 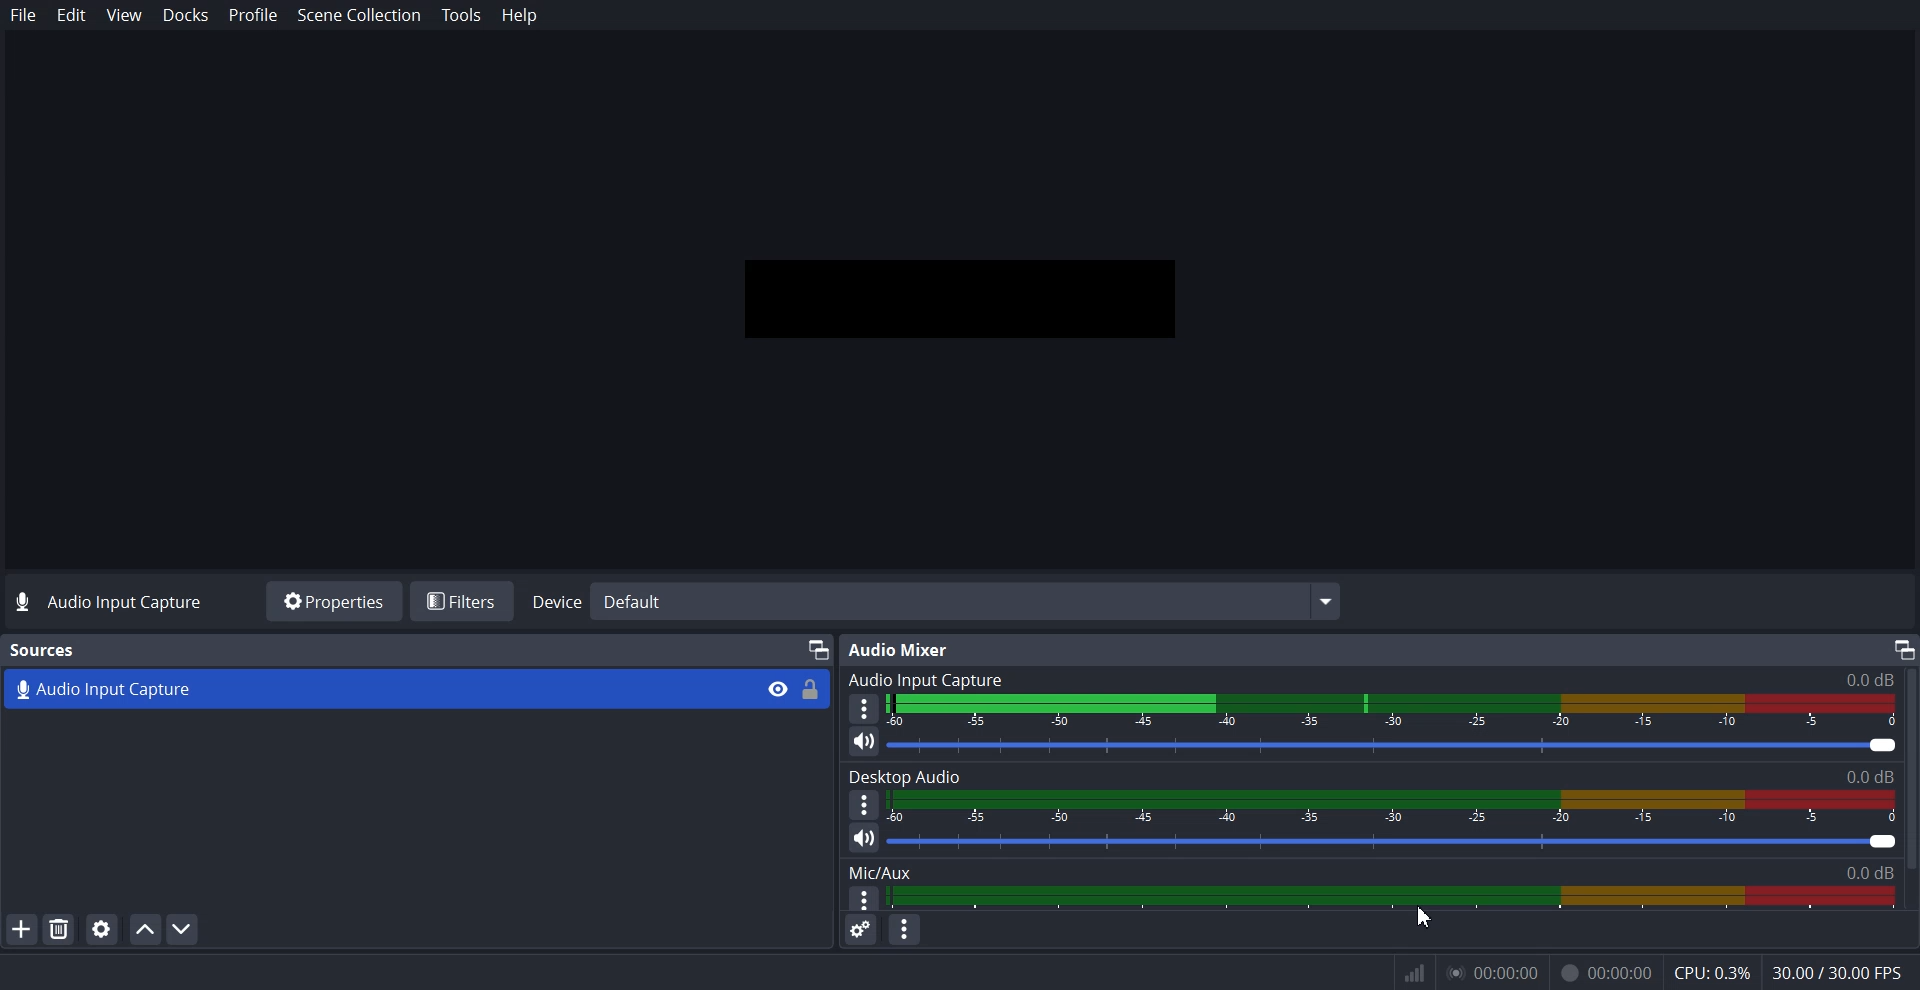 What do you see at coordinates (72, 15) in the screenshot?
I see `Edit` at bounding box center [72, 15].